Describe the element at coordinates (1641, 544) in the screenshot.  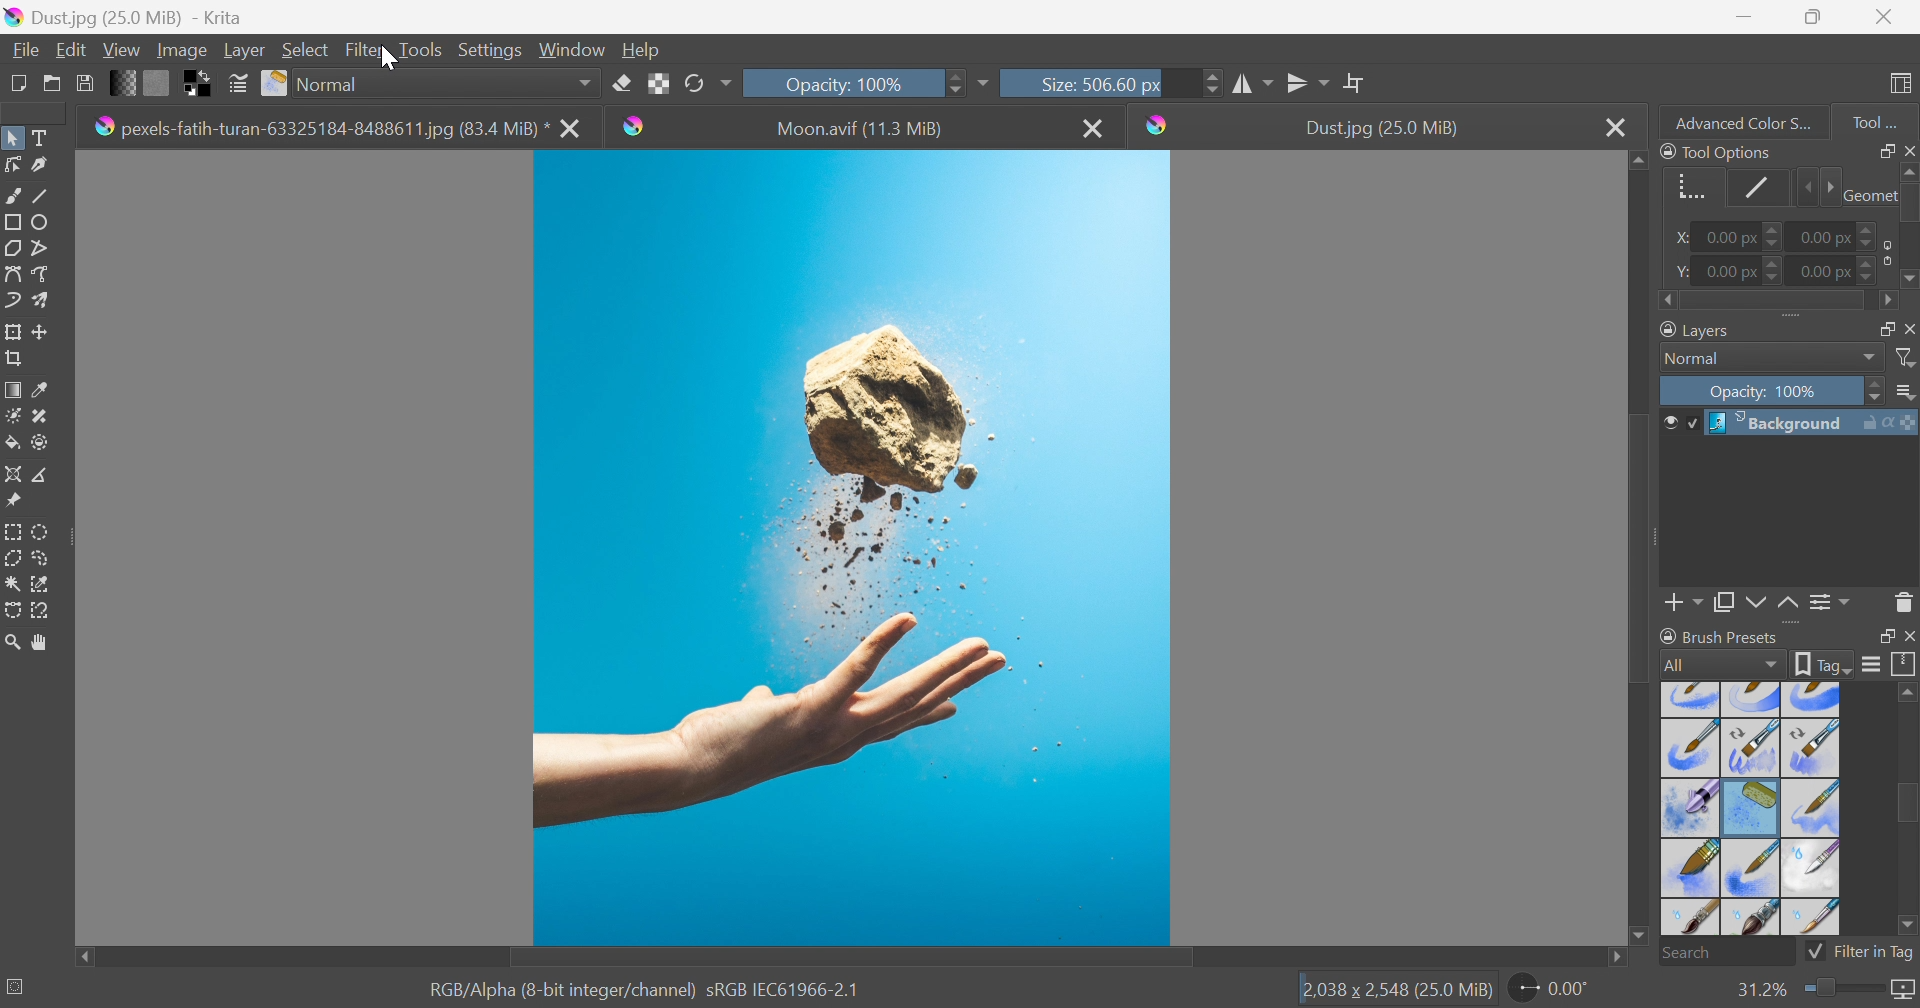
I see `Scroll Bar` at that location.